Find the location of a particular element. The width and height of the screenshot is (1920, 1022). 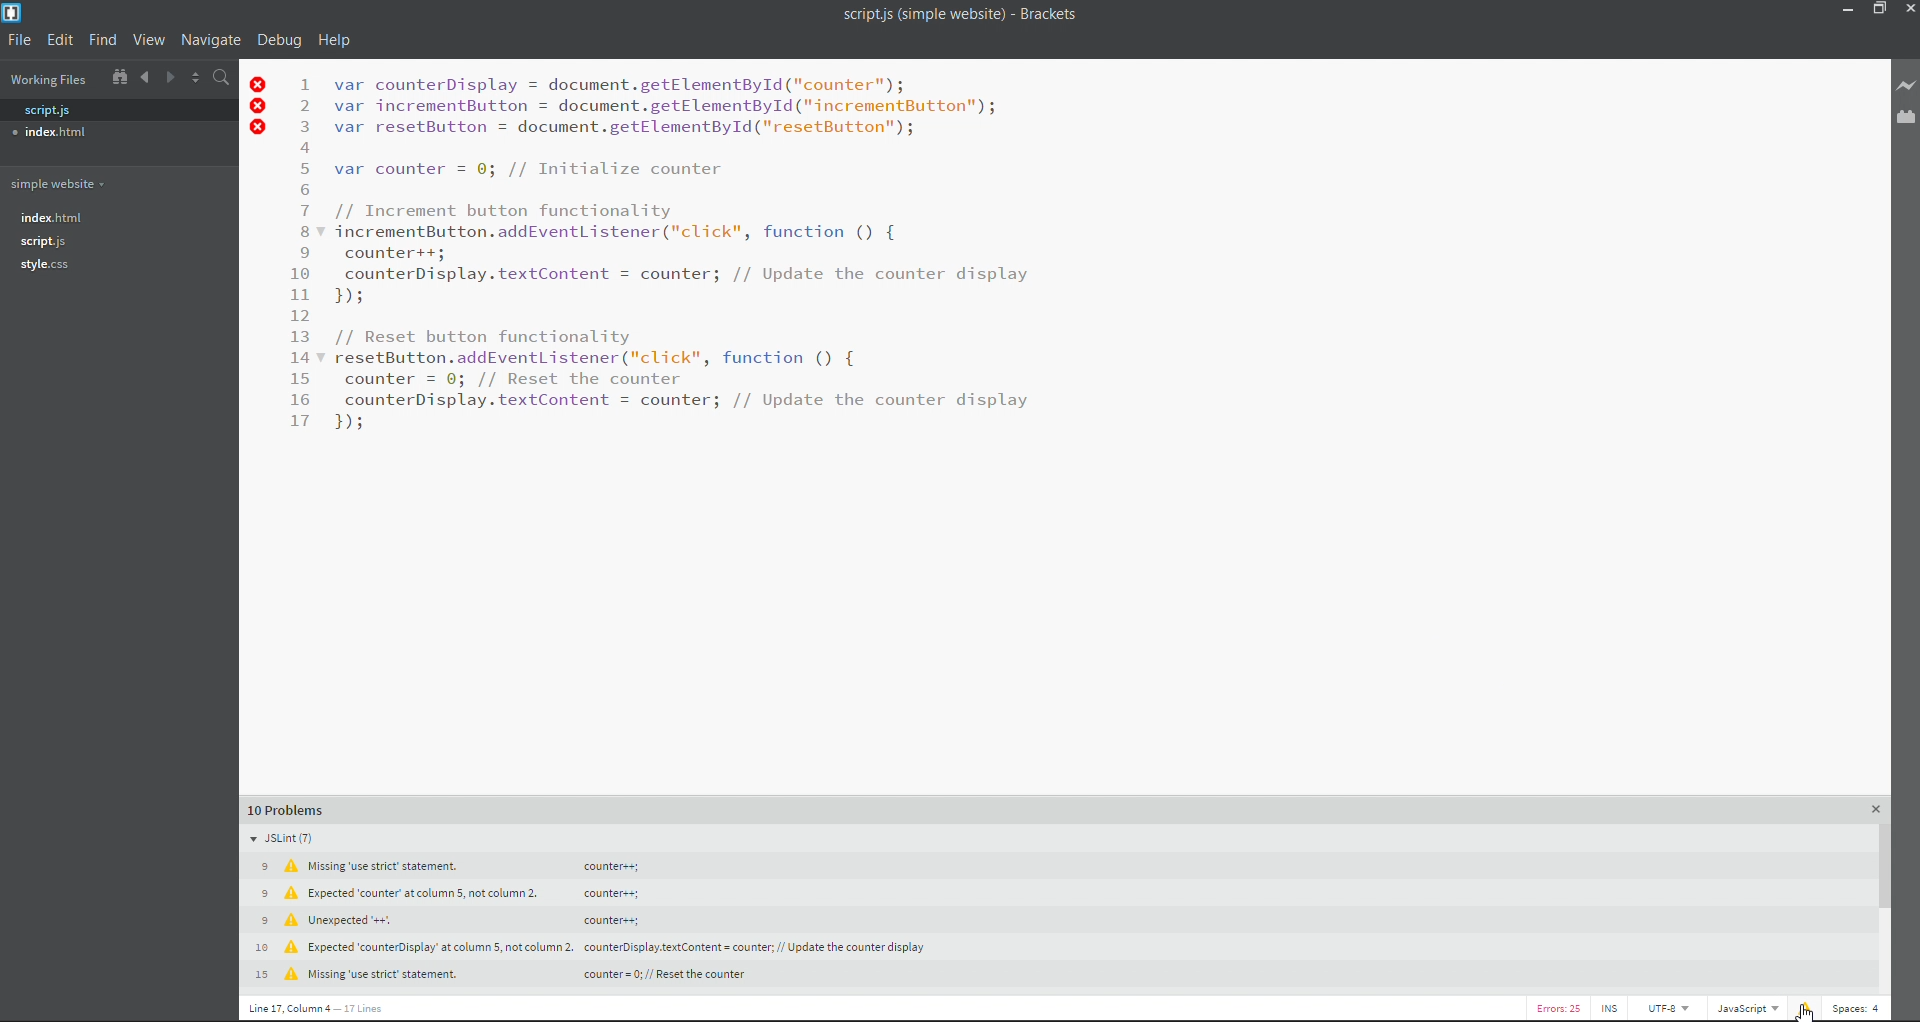

navigate forward is located at coordinates (172, 80).